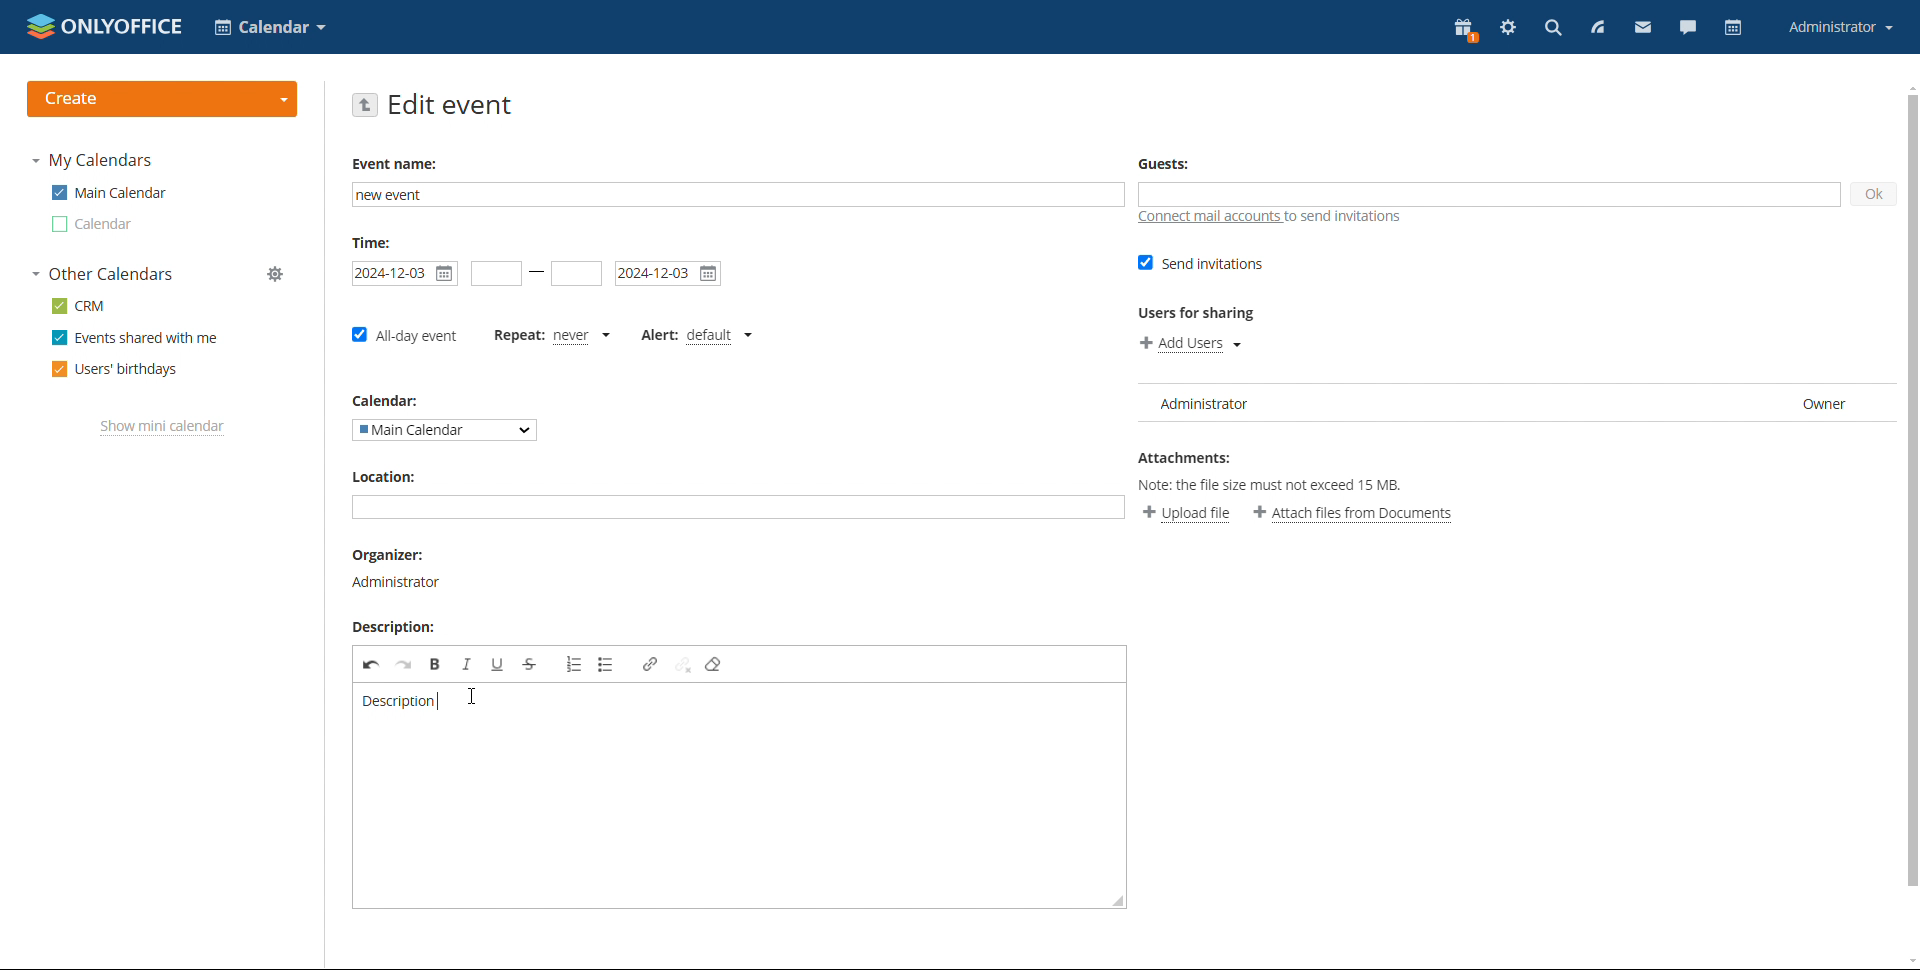  I want to click on feed, so click(1595, 28).